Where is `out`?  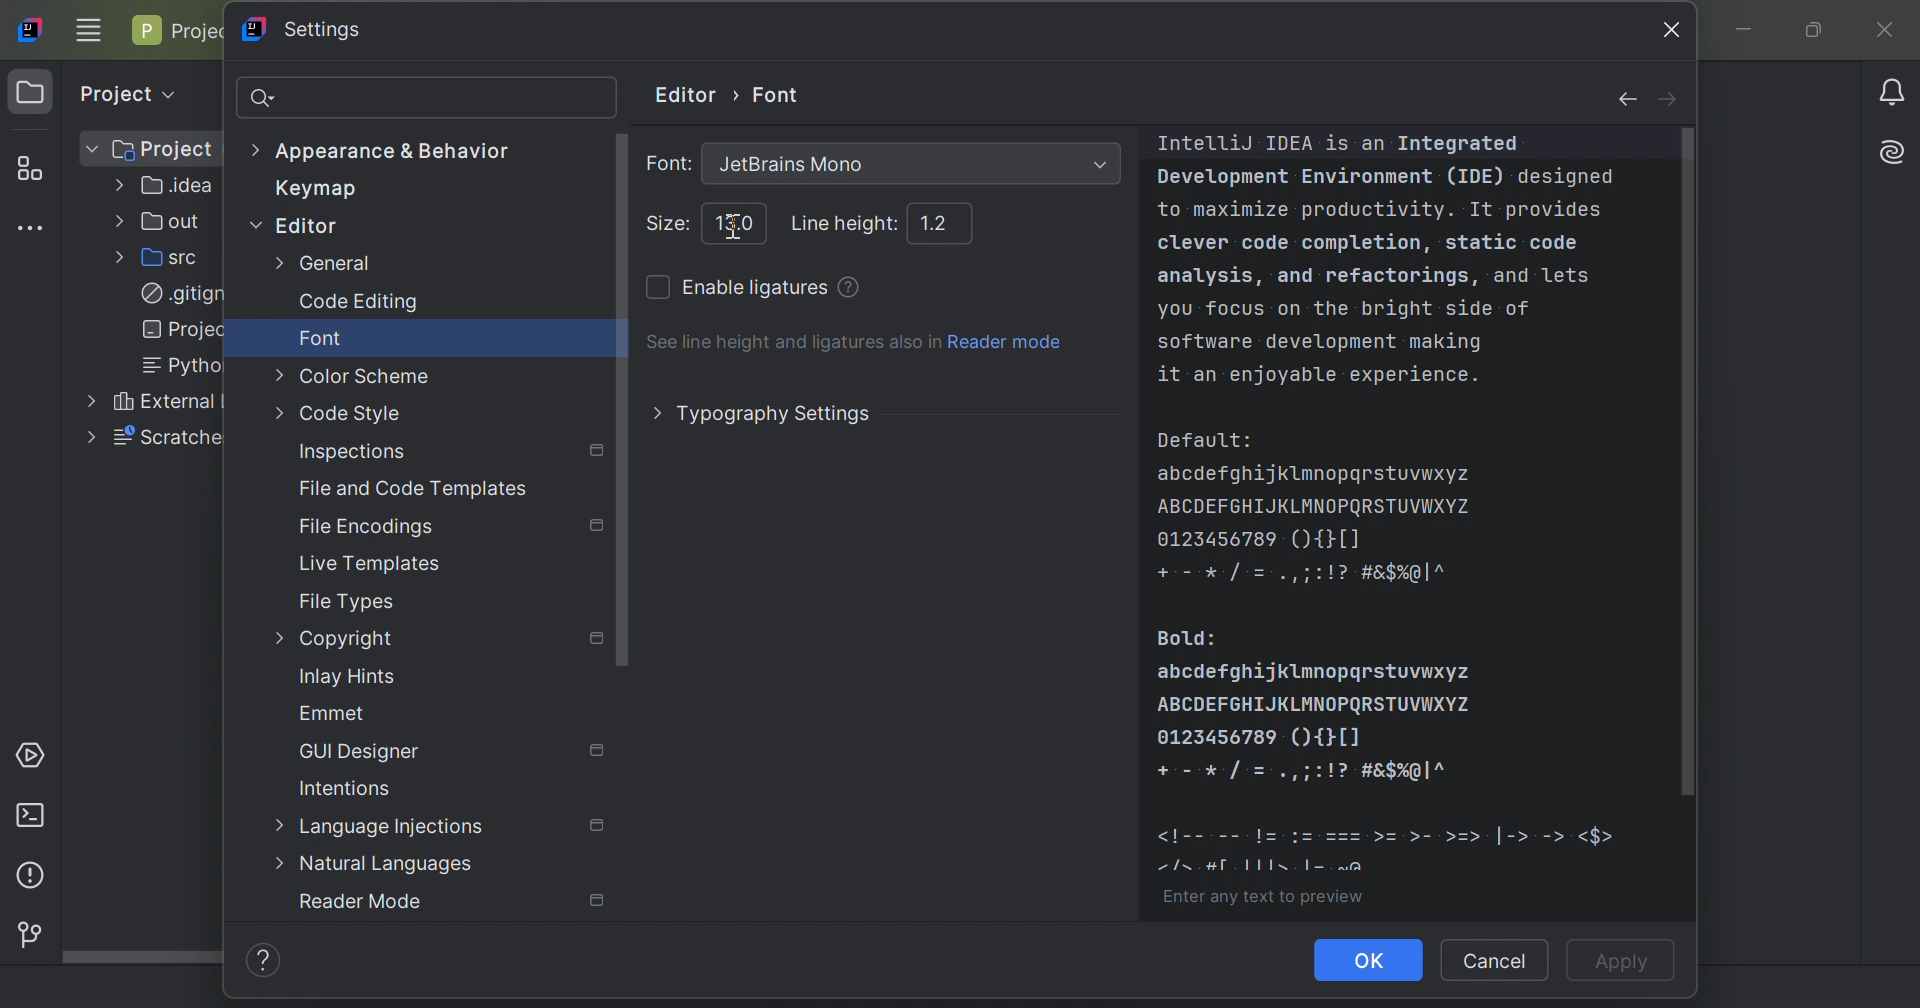
out is located at coordinates (162, 222).